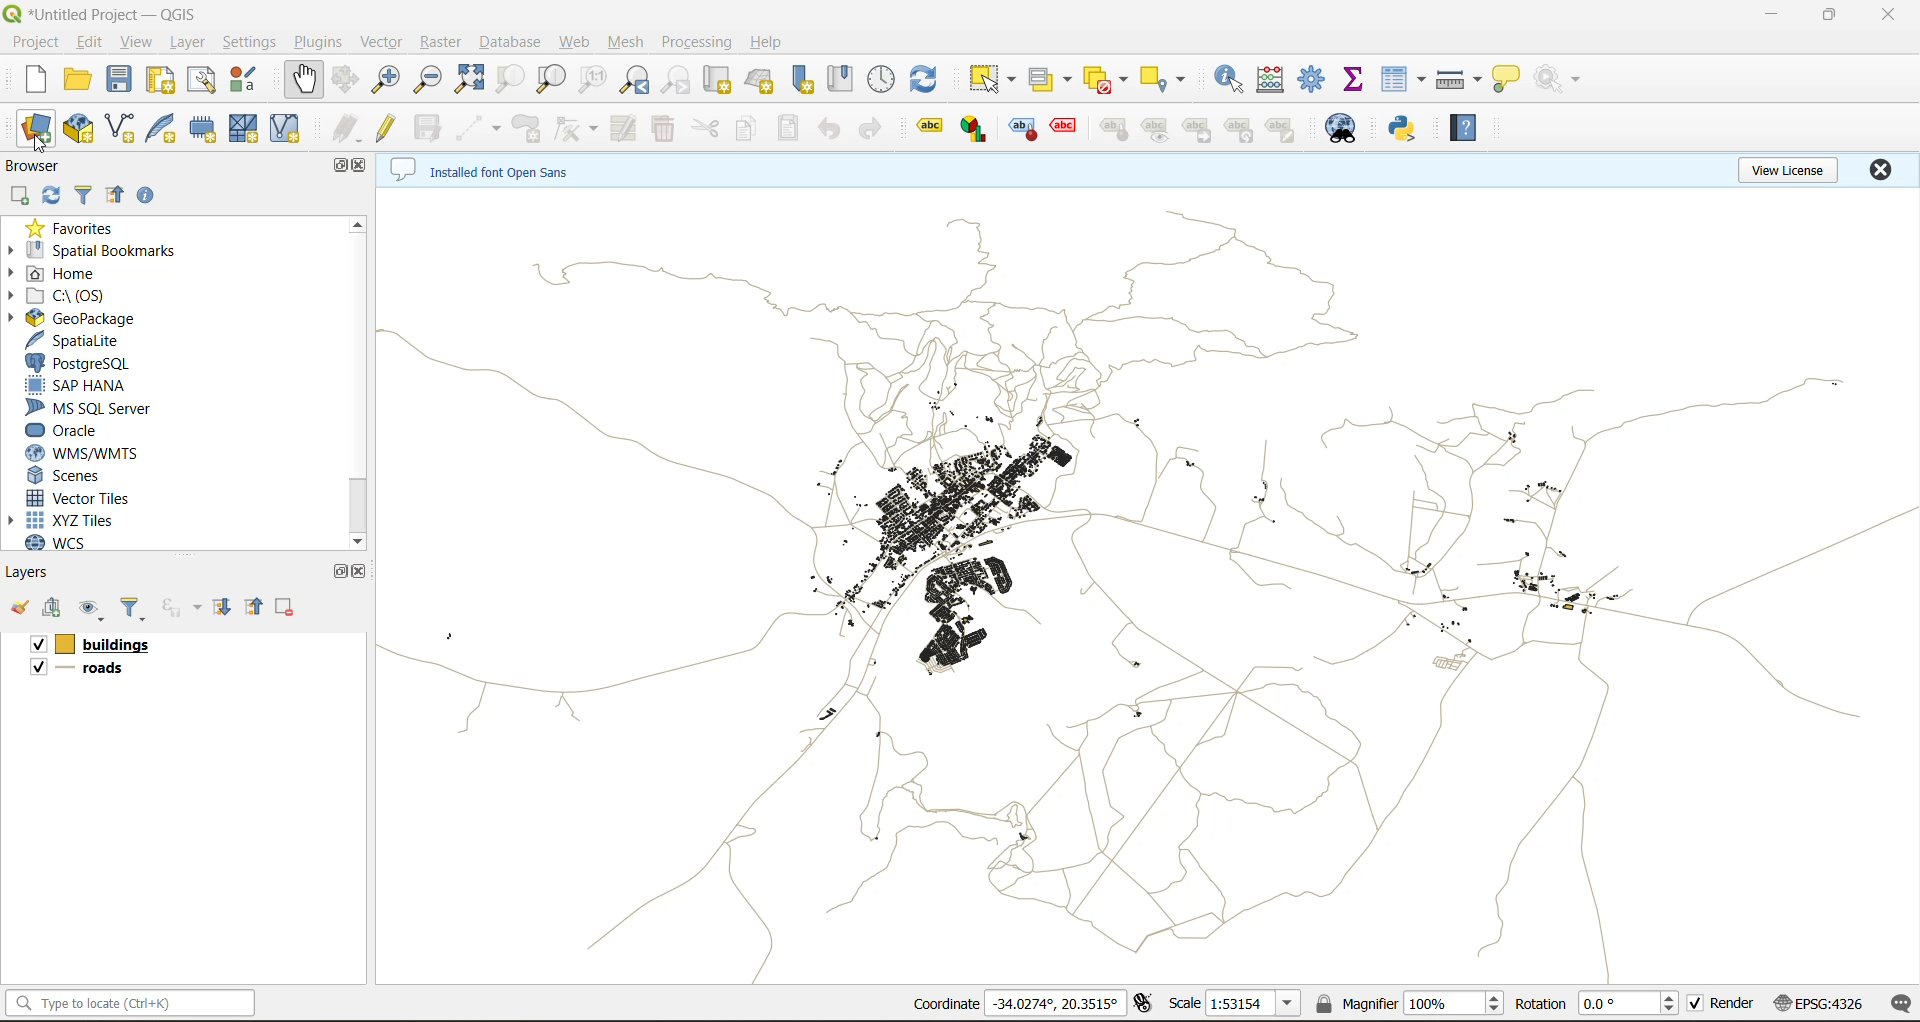  What do you see at coordinates (165, 82) in the screenshot?
I see `print layout` at bounding box center [165, 82].